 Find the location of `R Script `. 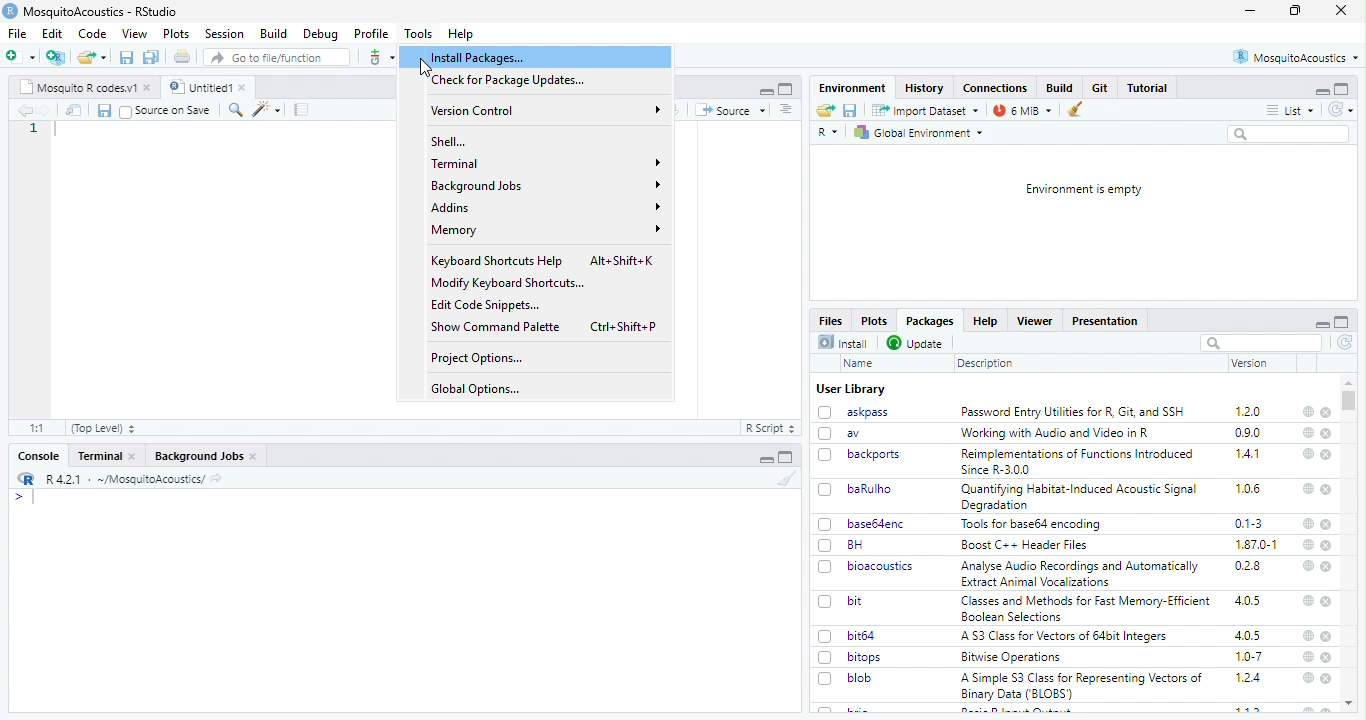

R Script  is located at coordinates (771, 428).